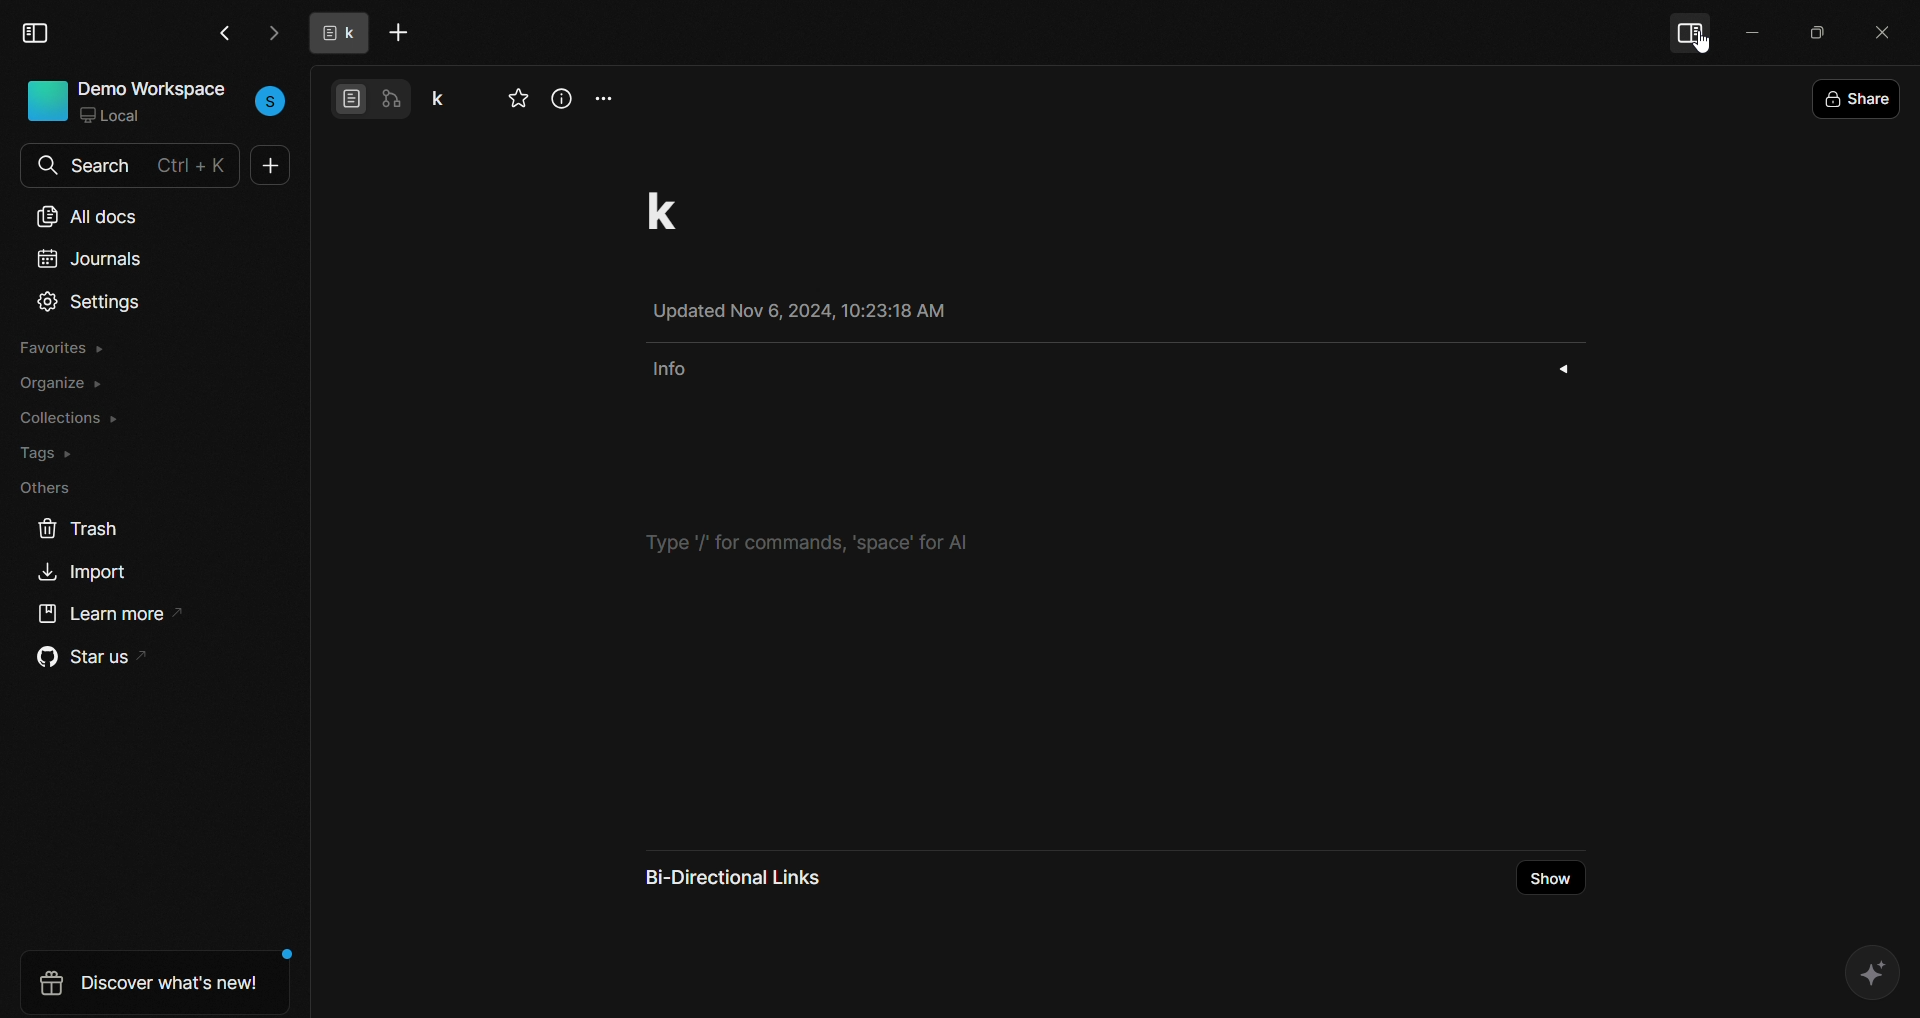 The image size is (1920, 1018). What do you see at coordinates (62, 385) in the screenshot?
I see `organize` at bounding box center [62, 385].